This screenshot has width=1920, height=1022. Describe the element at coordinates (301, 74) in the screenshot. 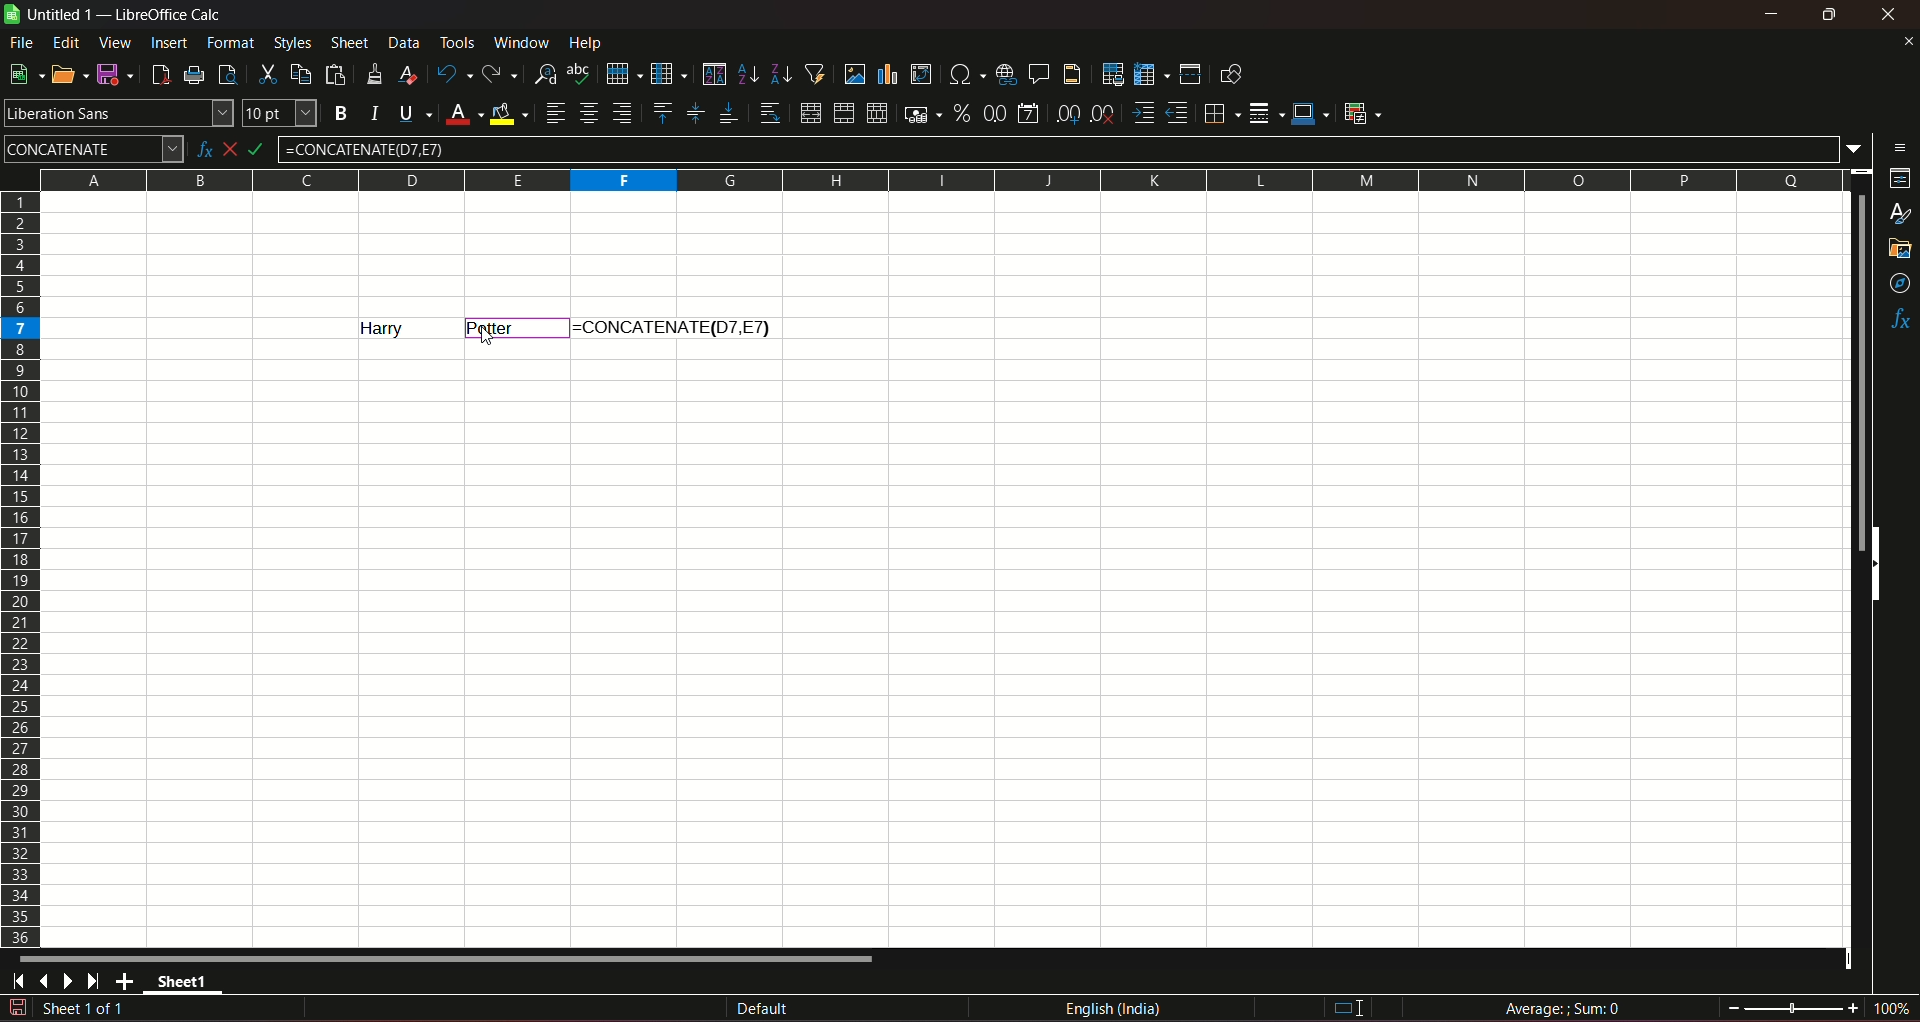

I see `copy` at that location.